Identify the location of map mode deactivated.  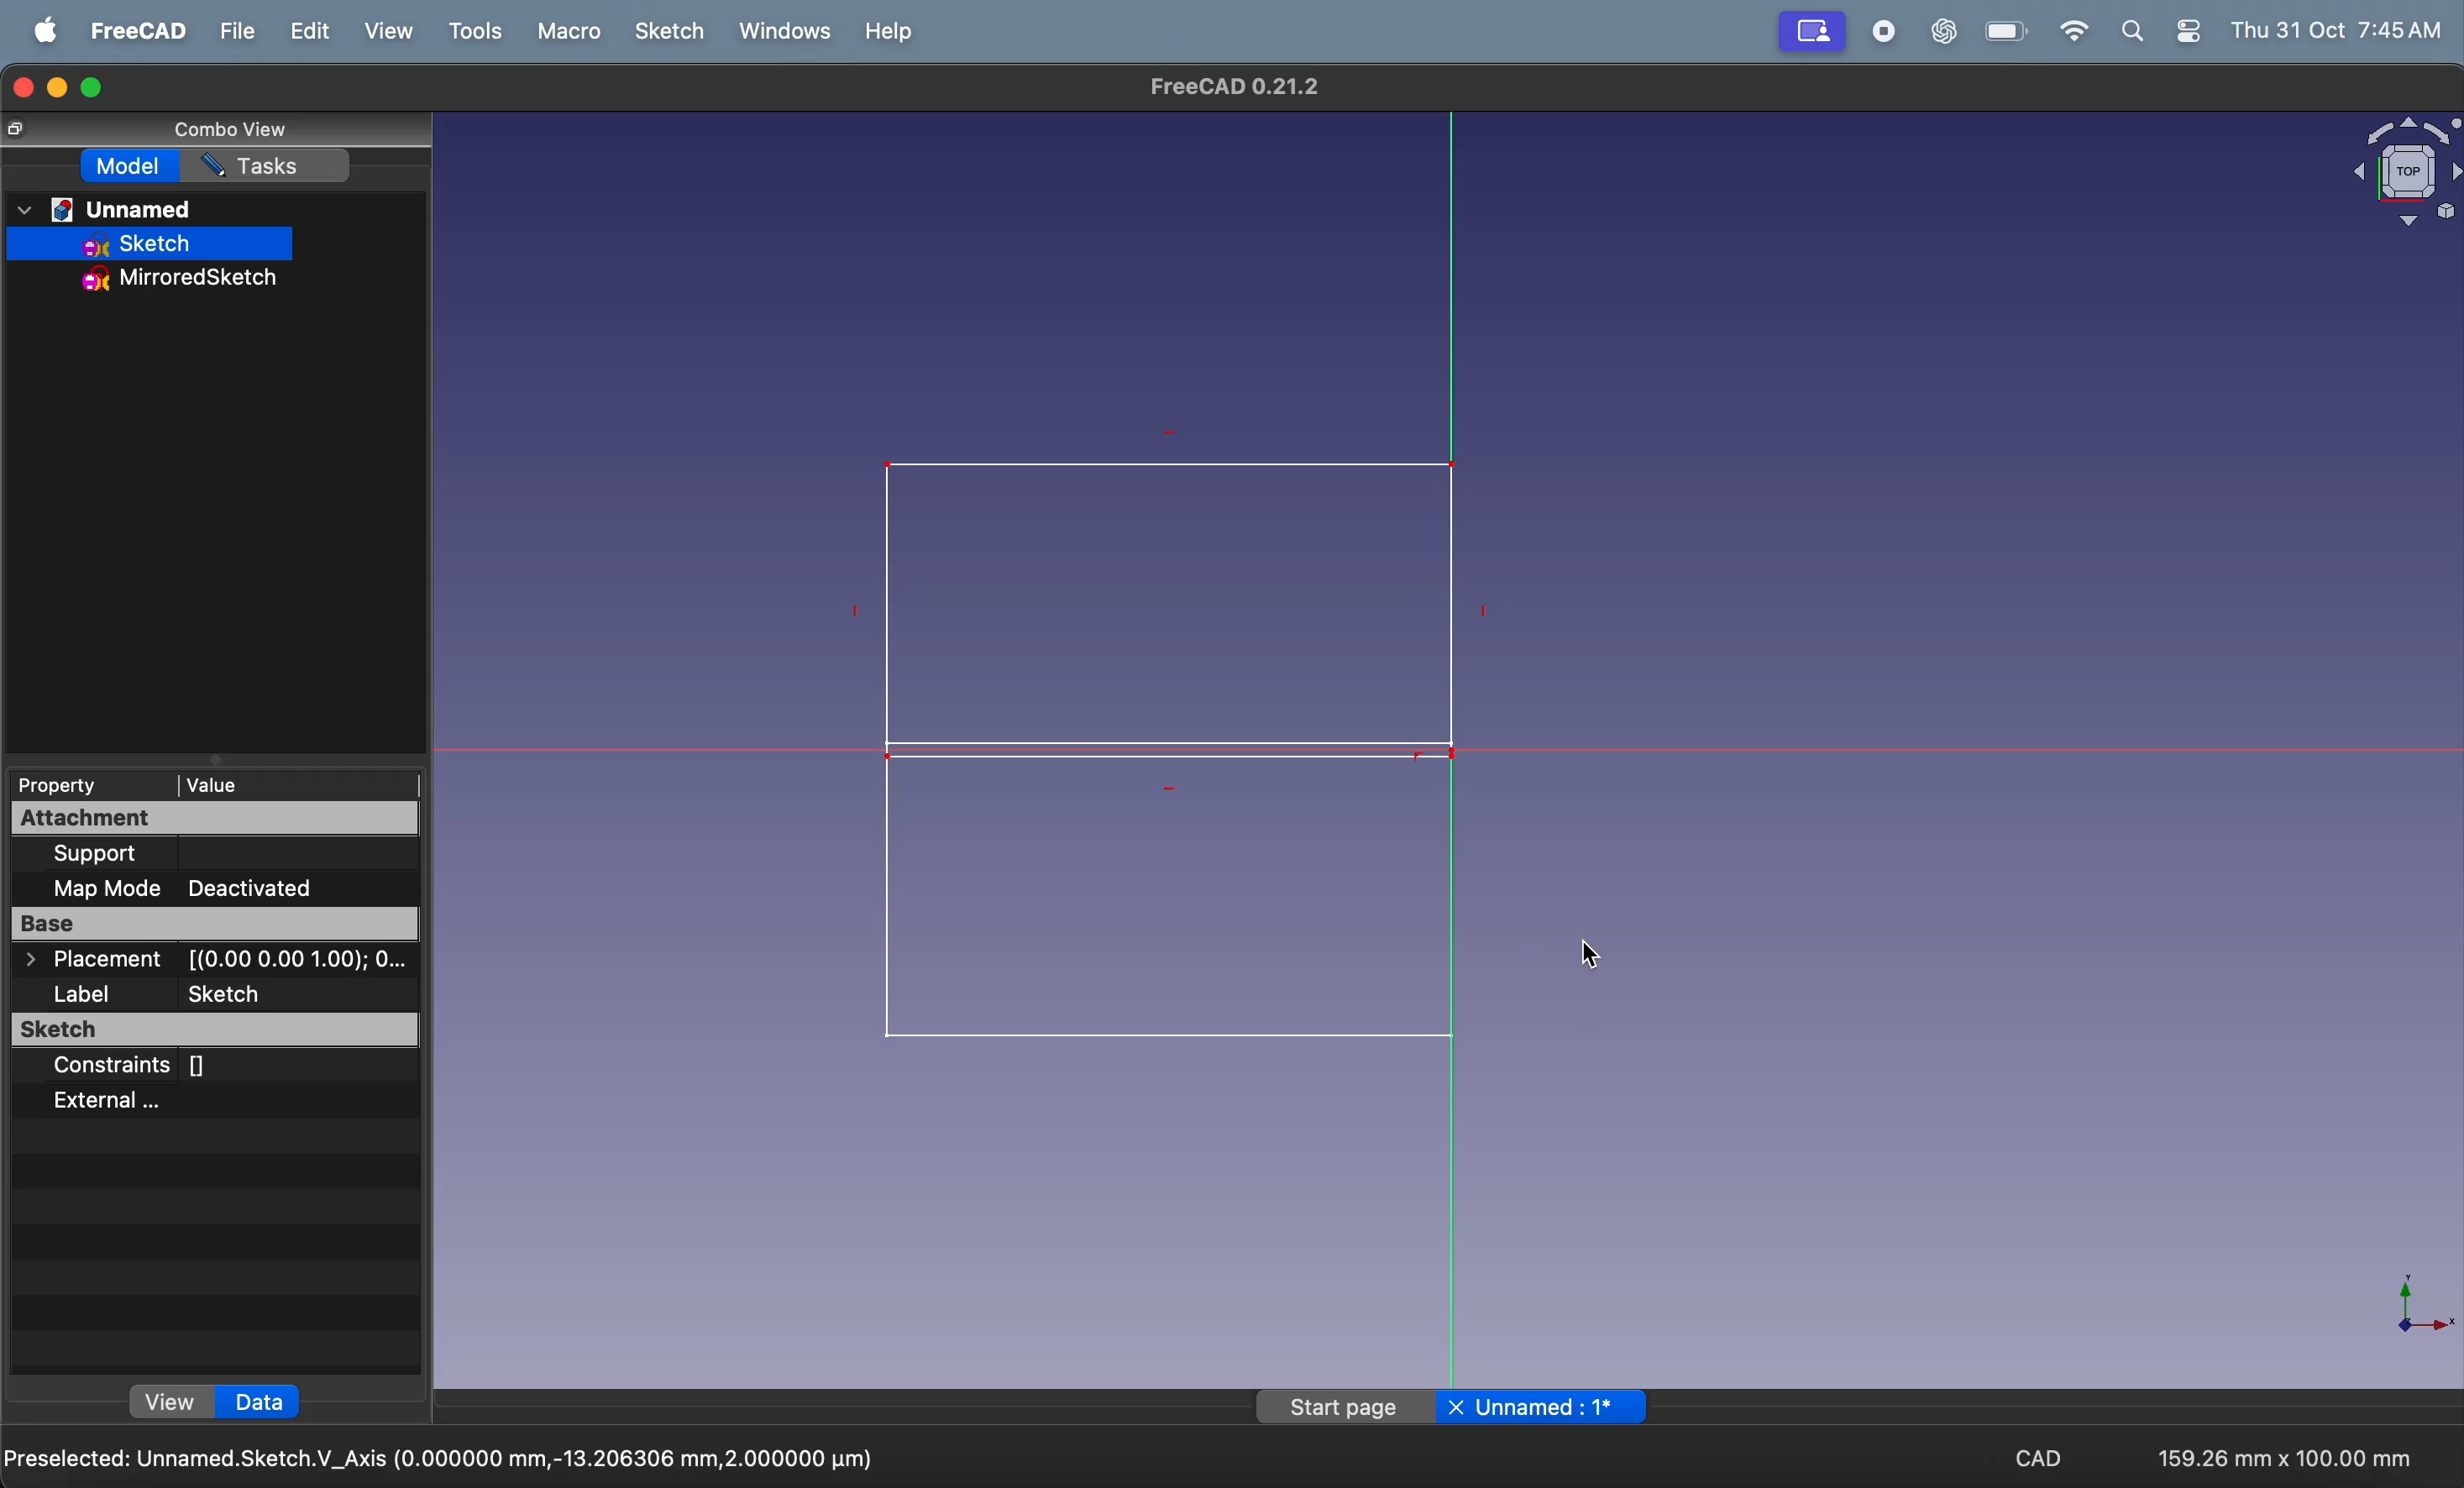
(227, 887).